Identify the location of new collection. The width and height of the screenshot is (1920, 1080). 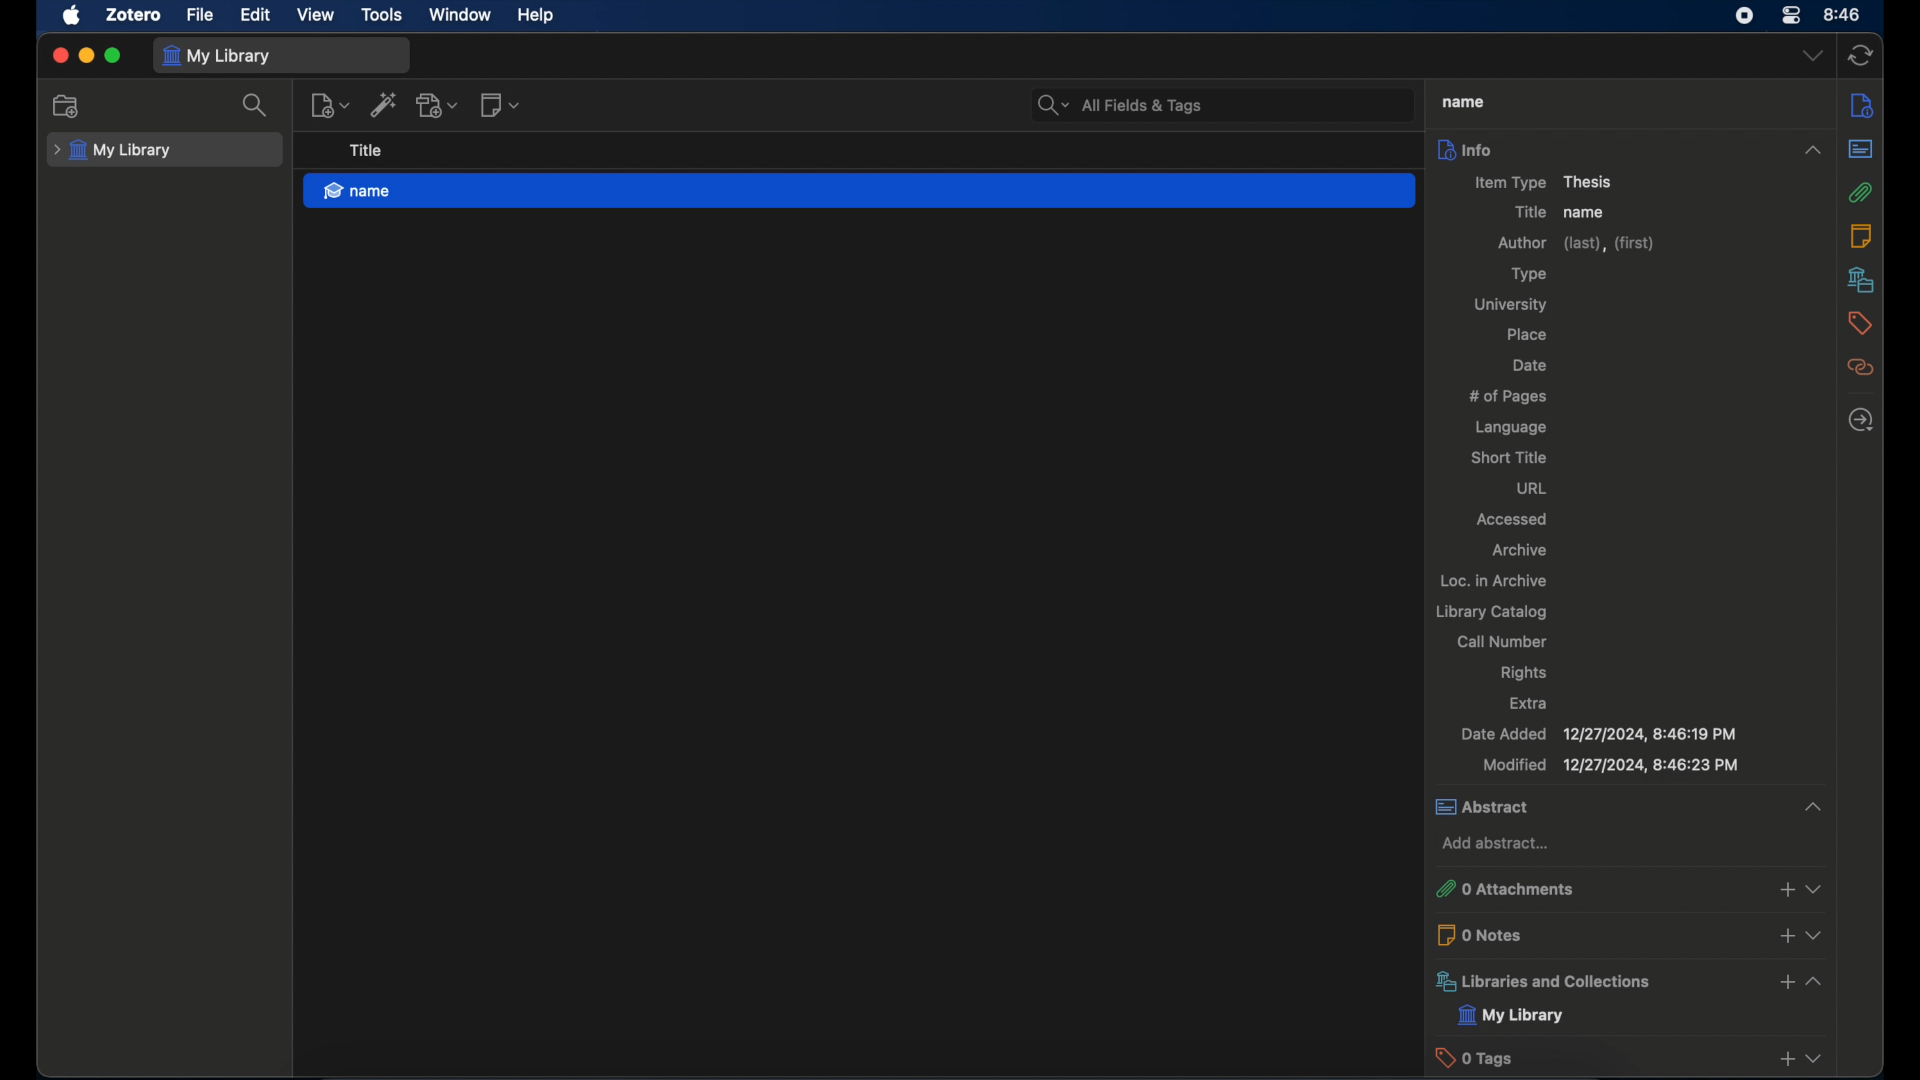
(68, 105).